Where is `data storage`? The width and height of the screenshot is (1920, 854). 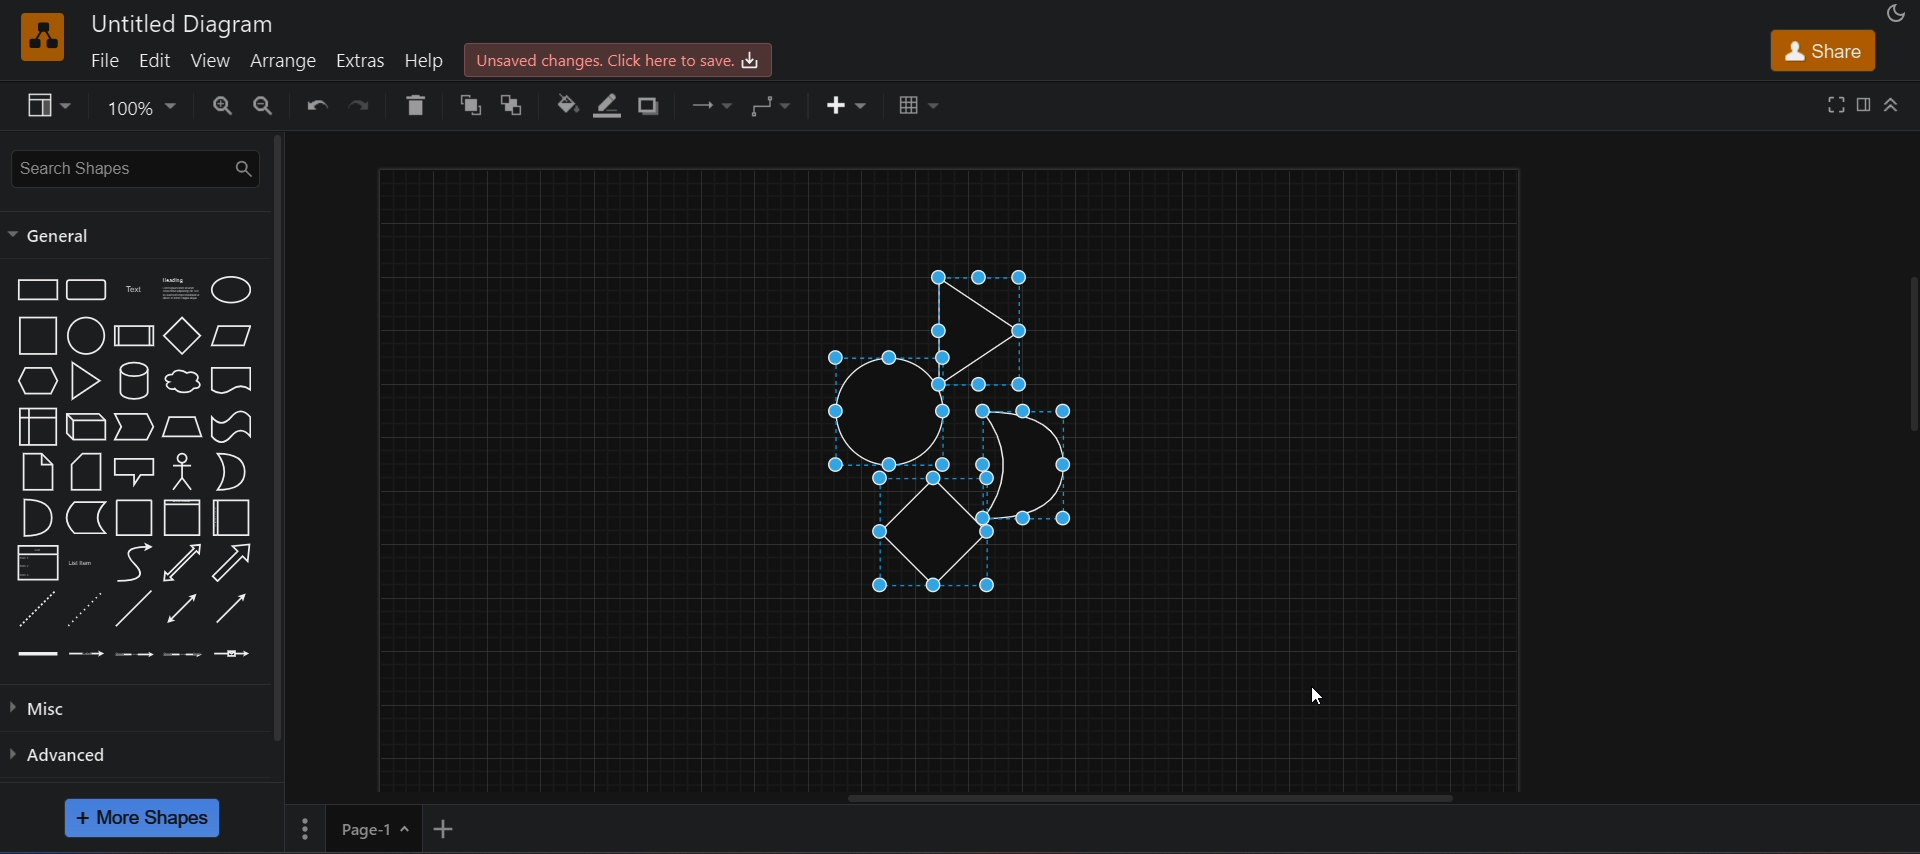 data storage is located at coordinates (87, 516).